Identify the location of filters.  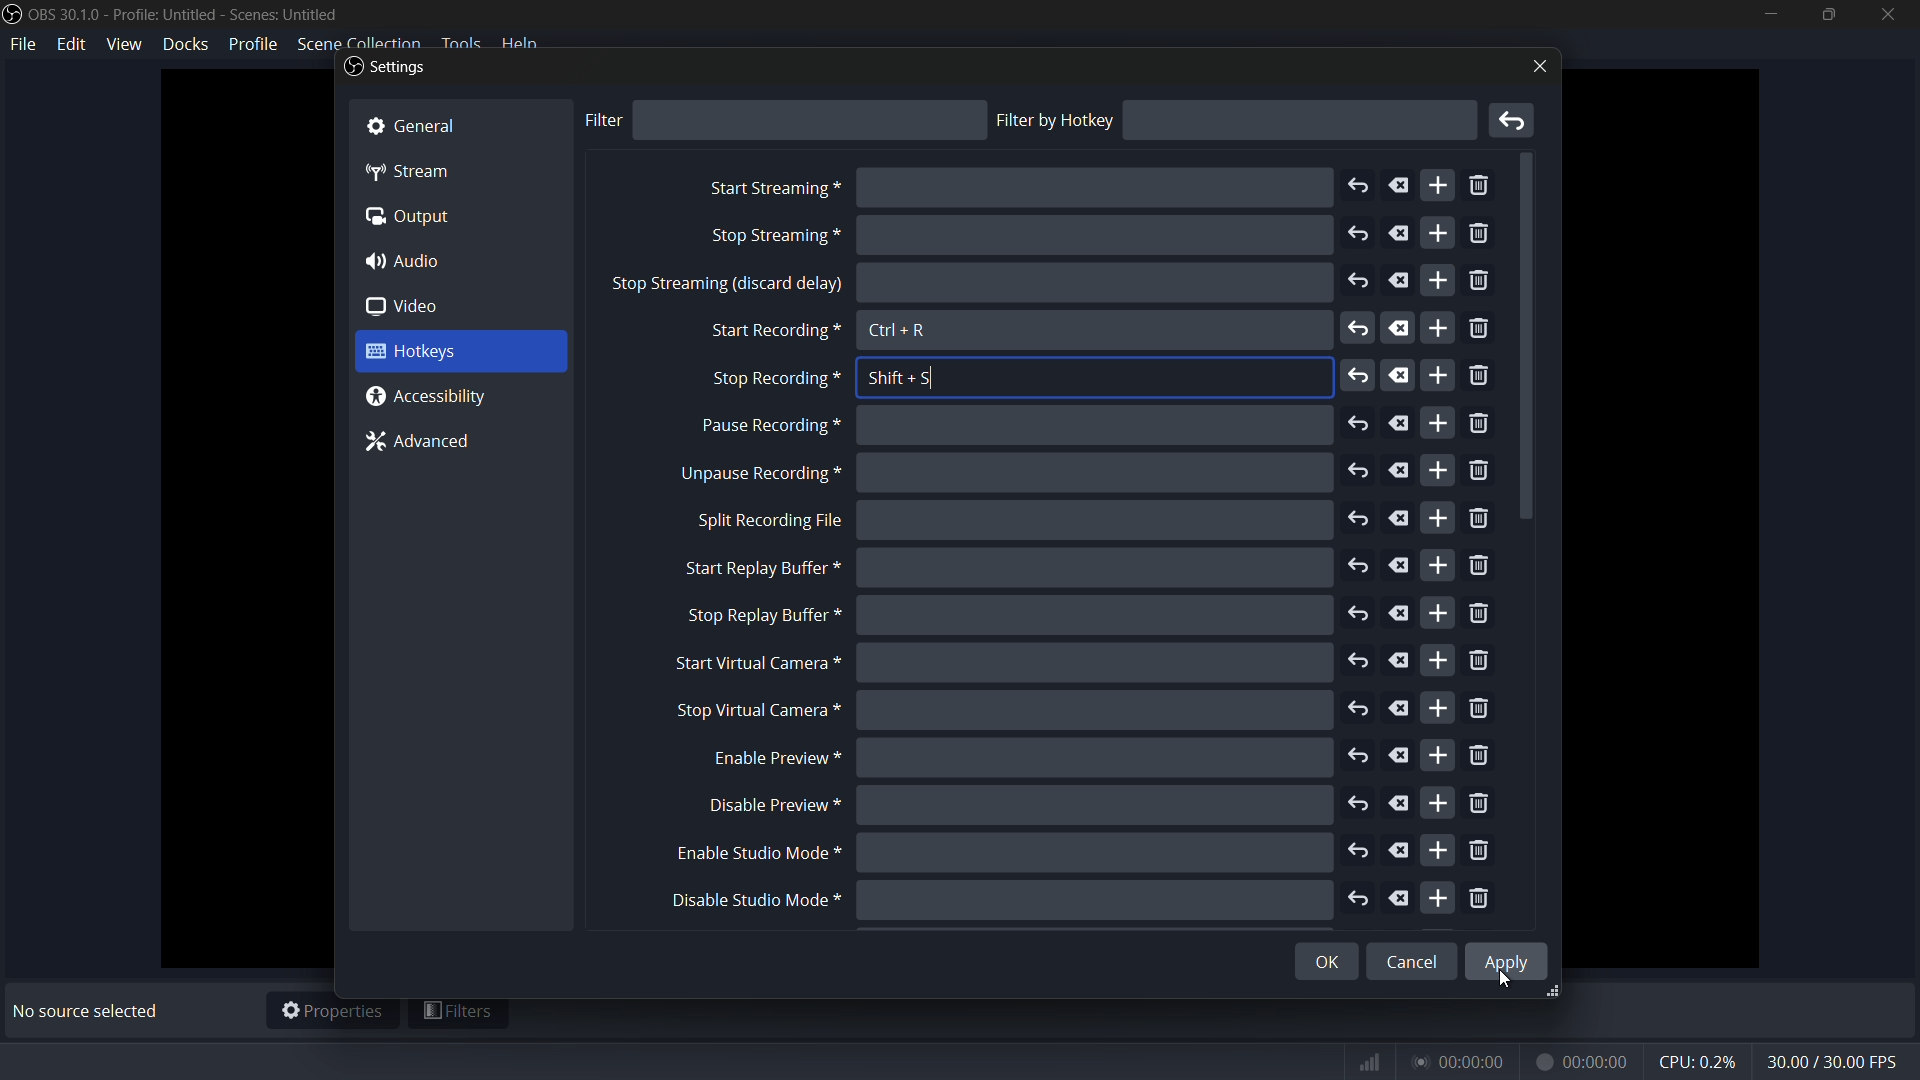
(459, 1014).